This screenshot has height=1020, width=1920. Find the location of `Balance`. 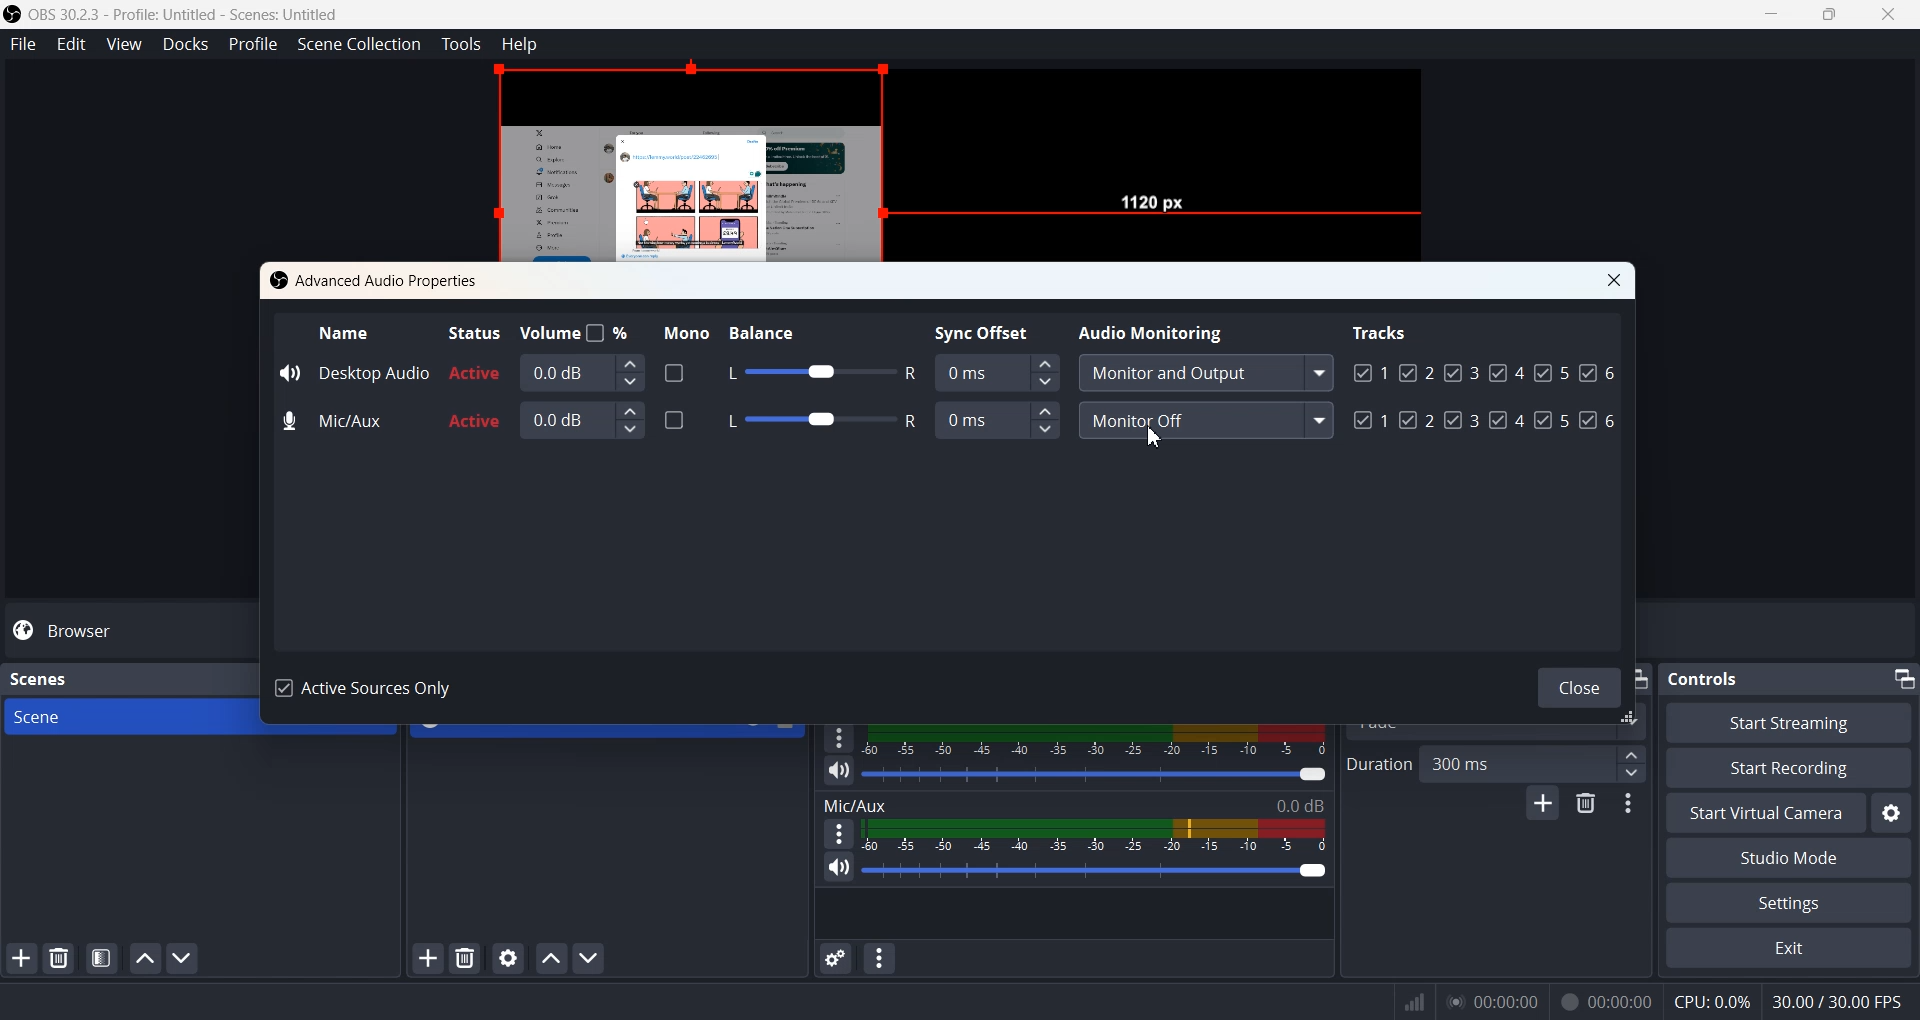

Balance is located at coordinates (780, 329).